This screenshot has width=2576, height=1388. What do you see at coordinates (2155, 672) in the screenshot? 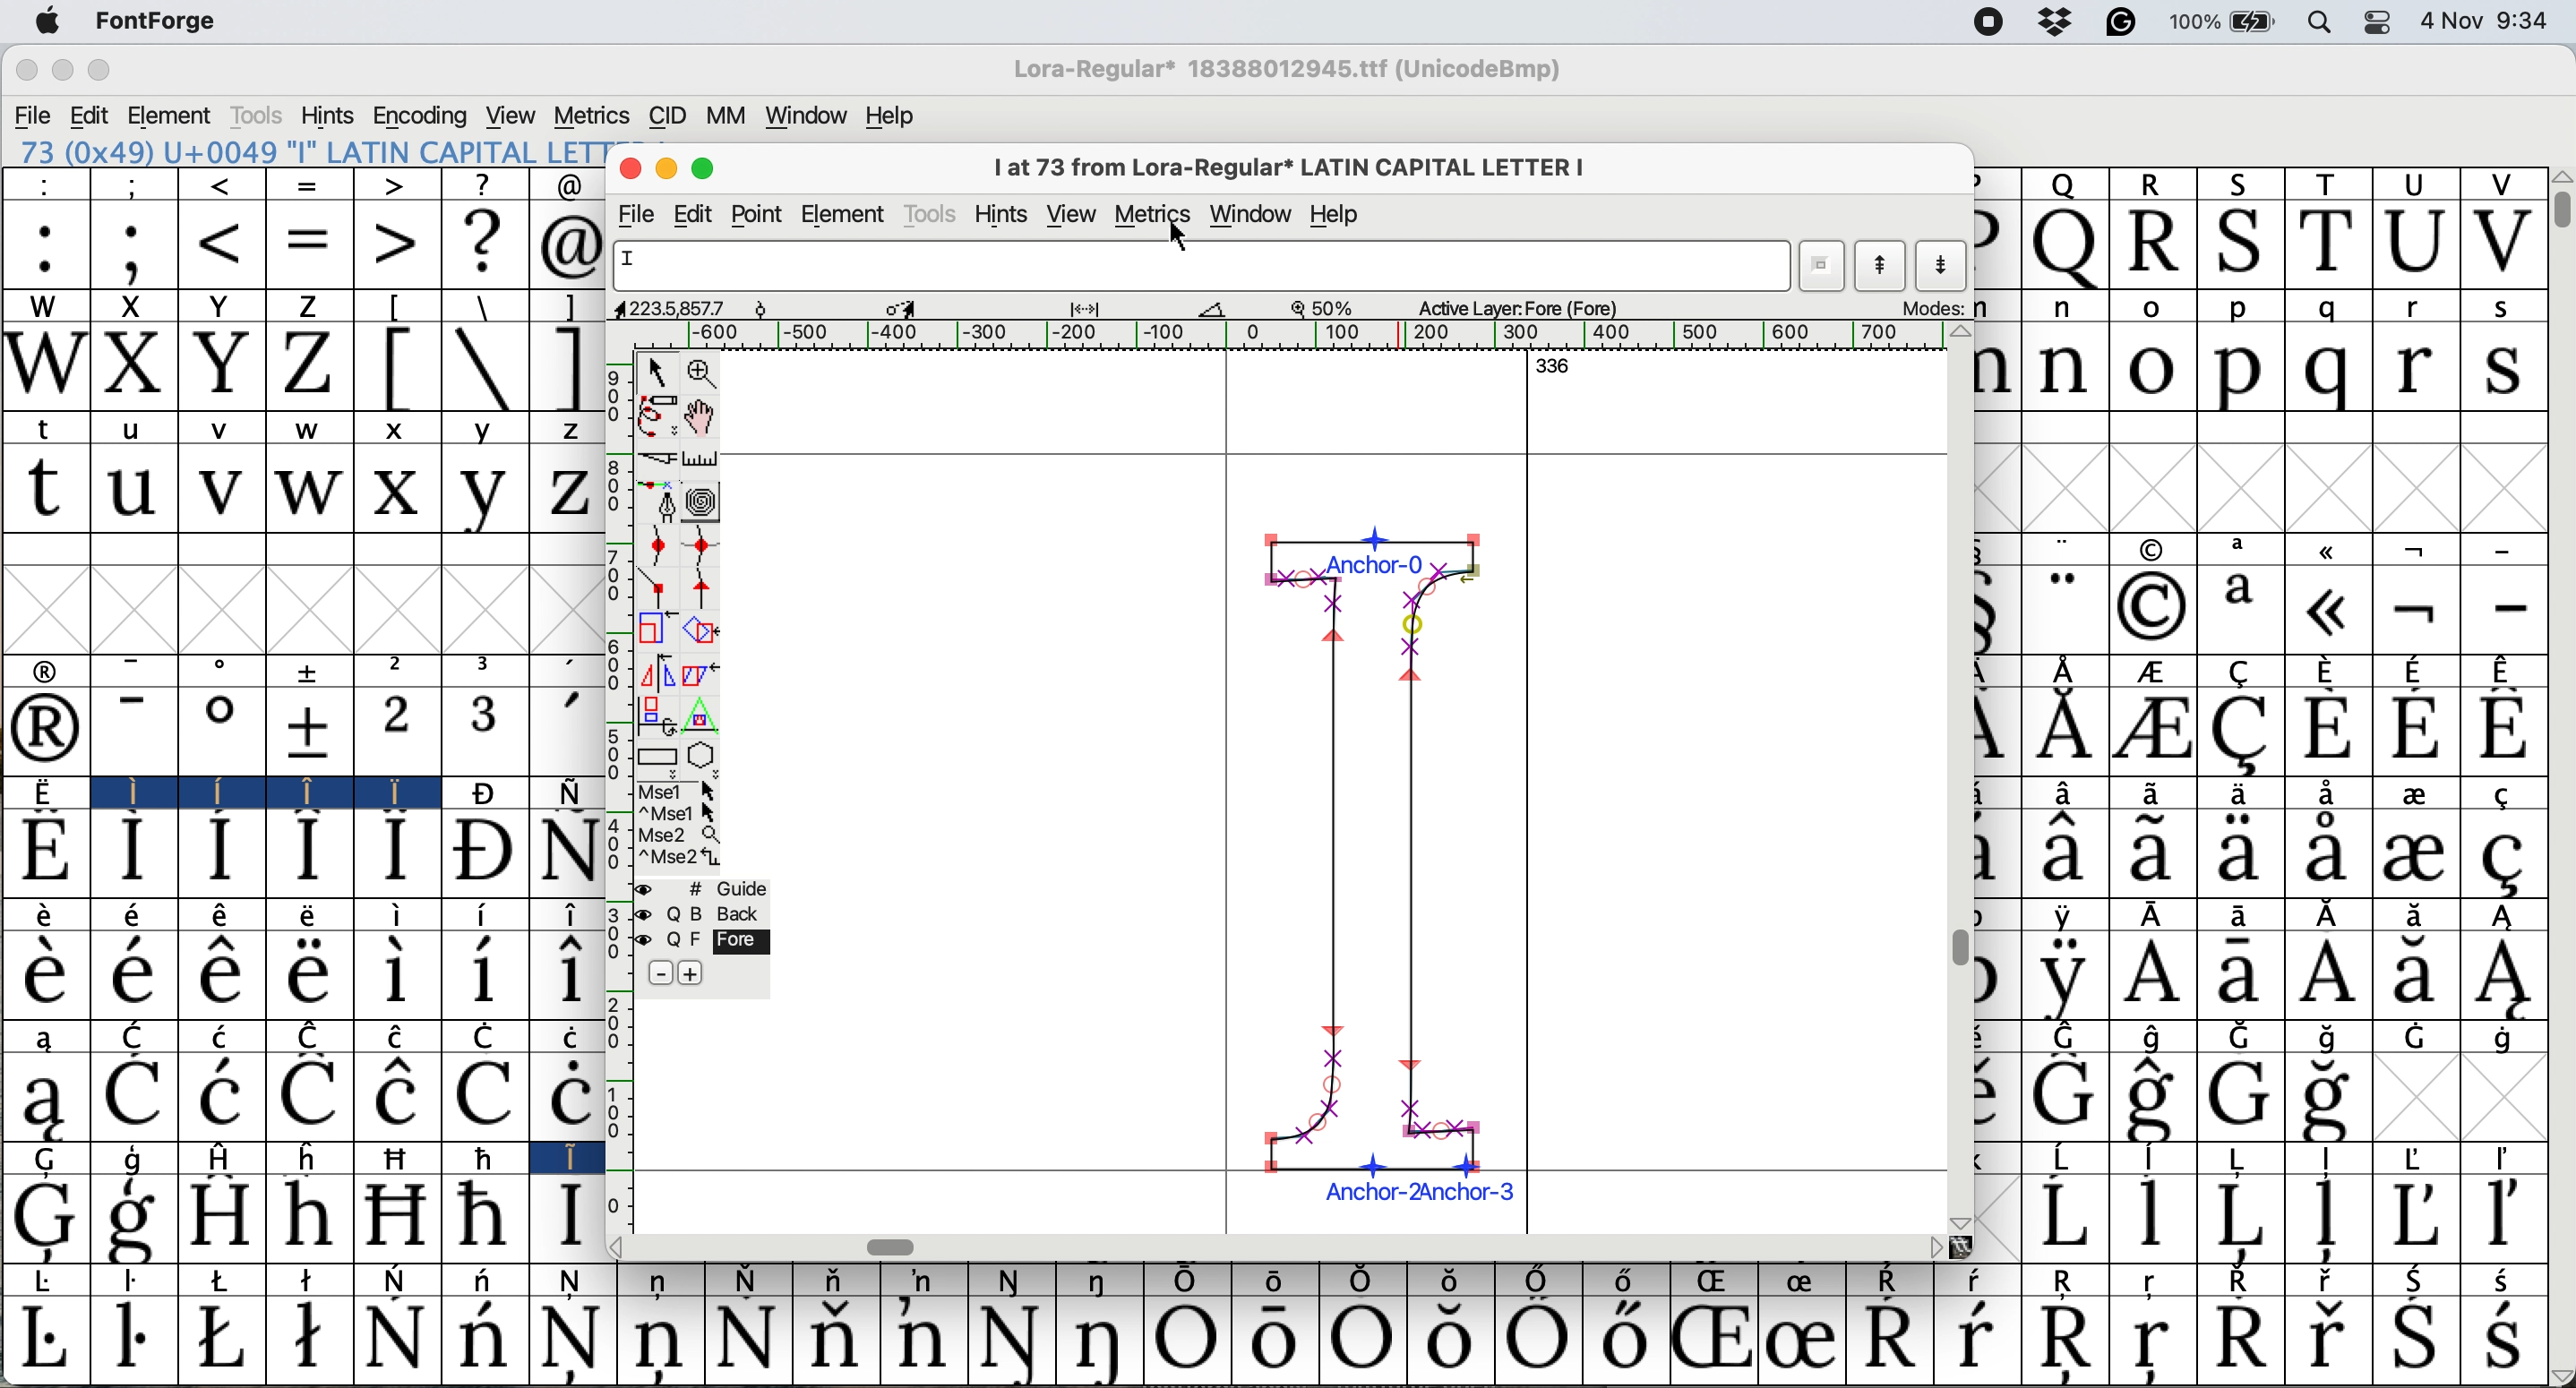
I see `Symbol` at bounding box center [2155, 672].